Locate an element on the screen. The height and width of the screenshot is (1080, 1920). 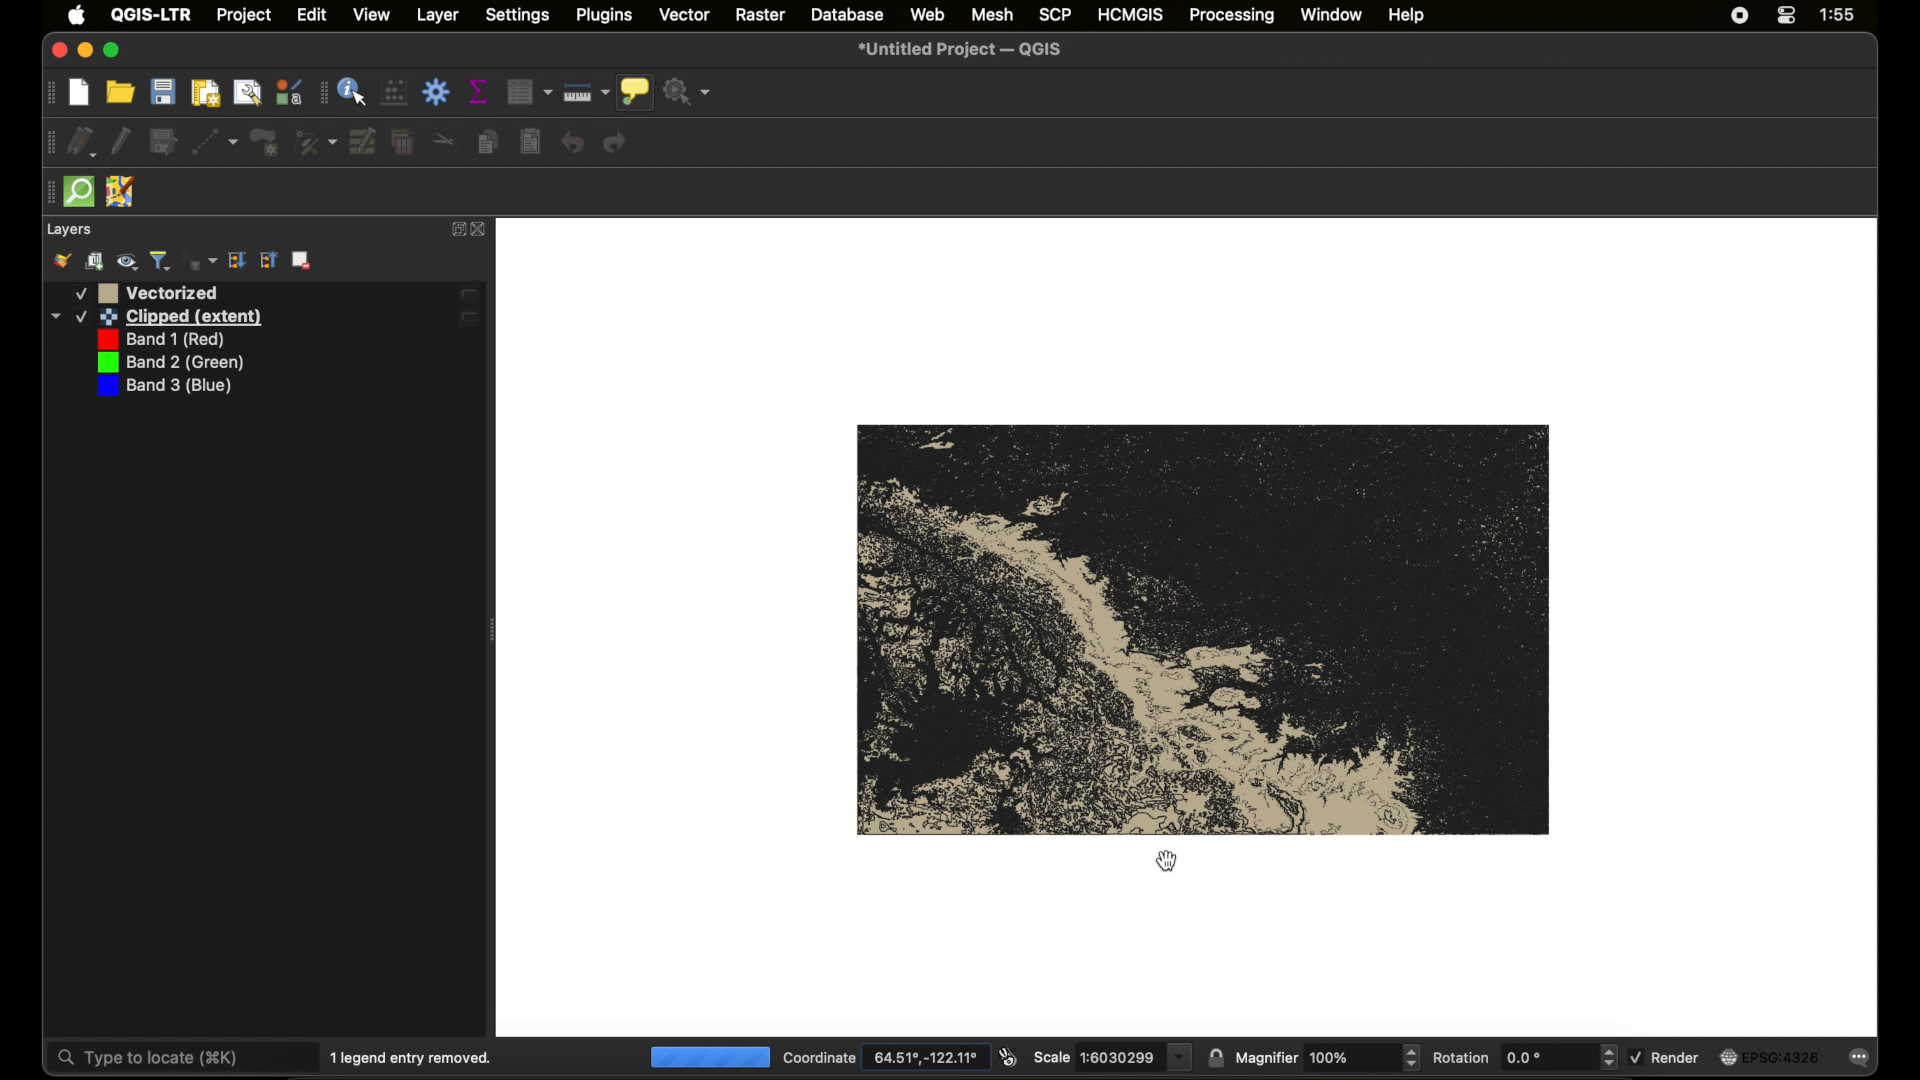
maximize is located at coordinates (114, 51).